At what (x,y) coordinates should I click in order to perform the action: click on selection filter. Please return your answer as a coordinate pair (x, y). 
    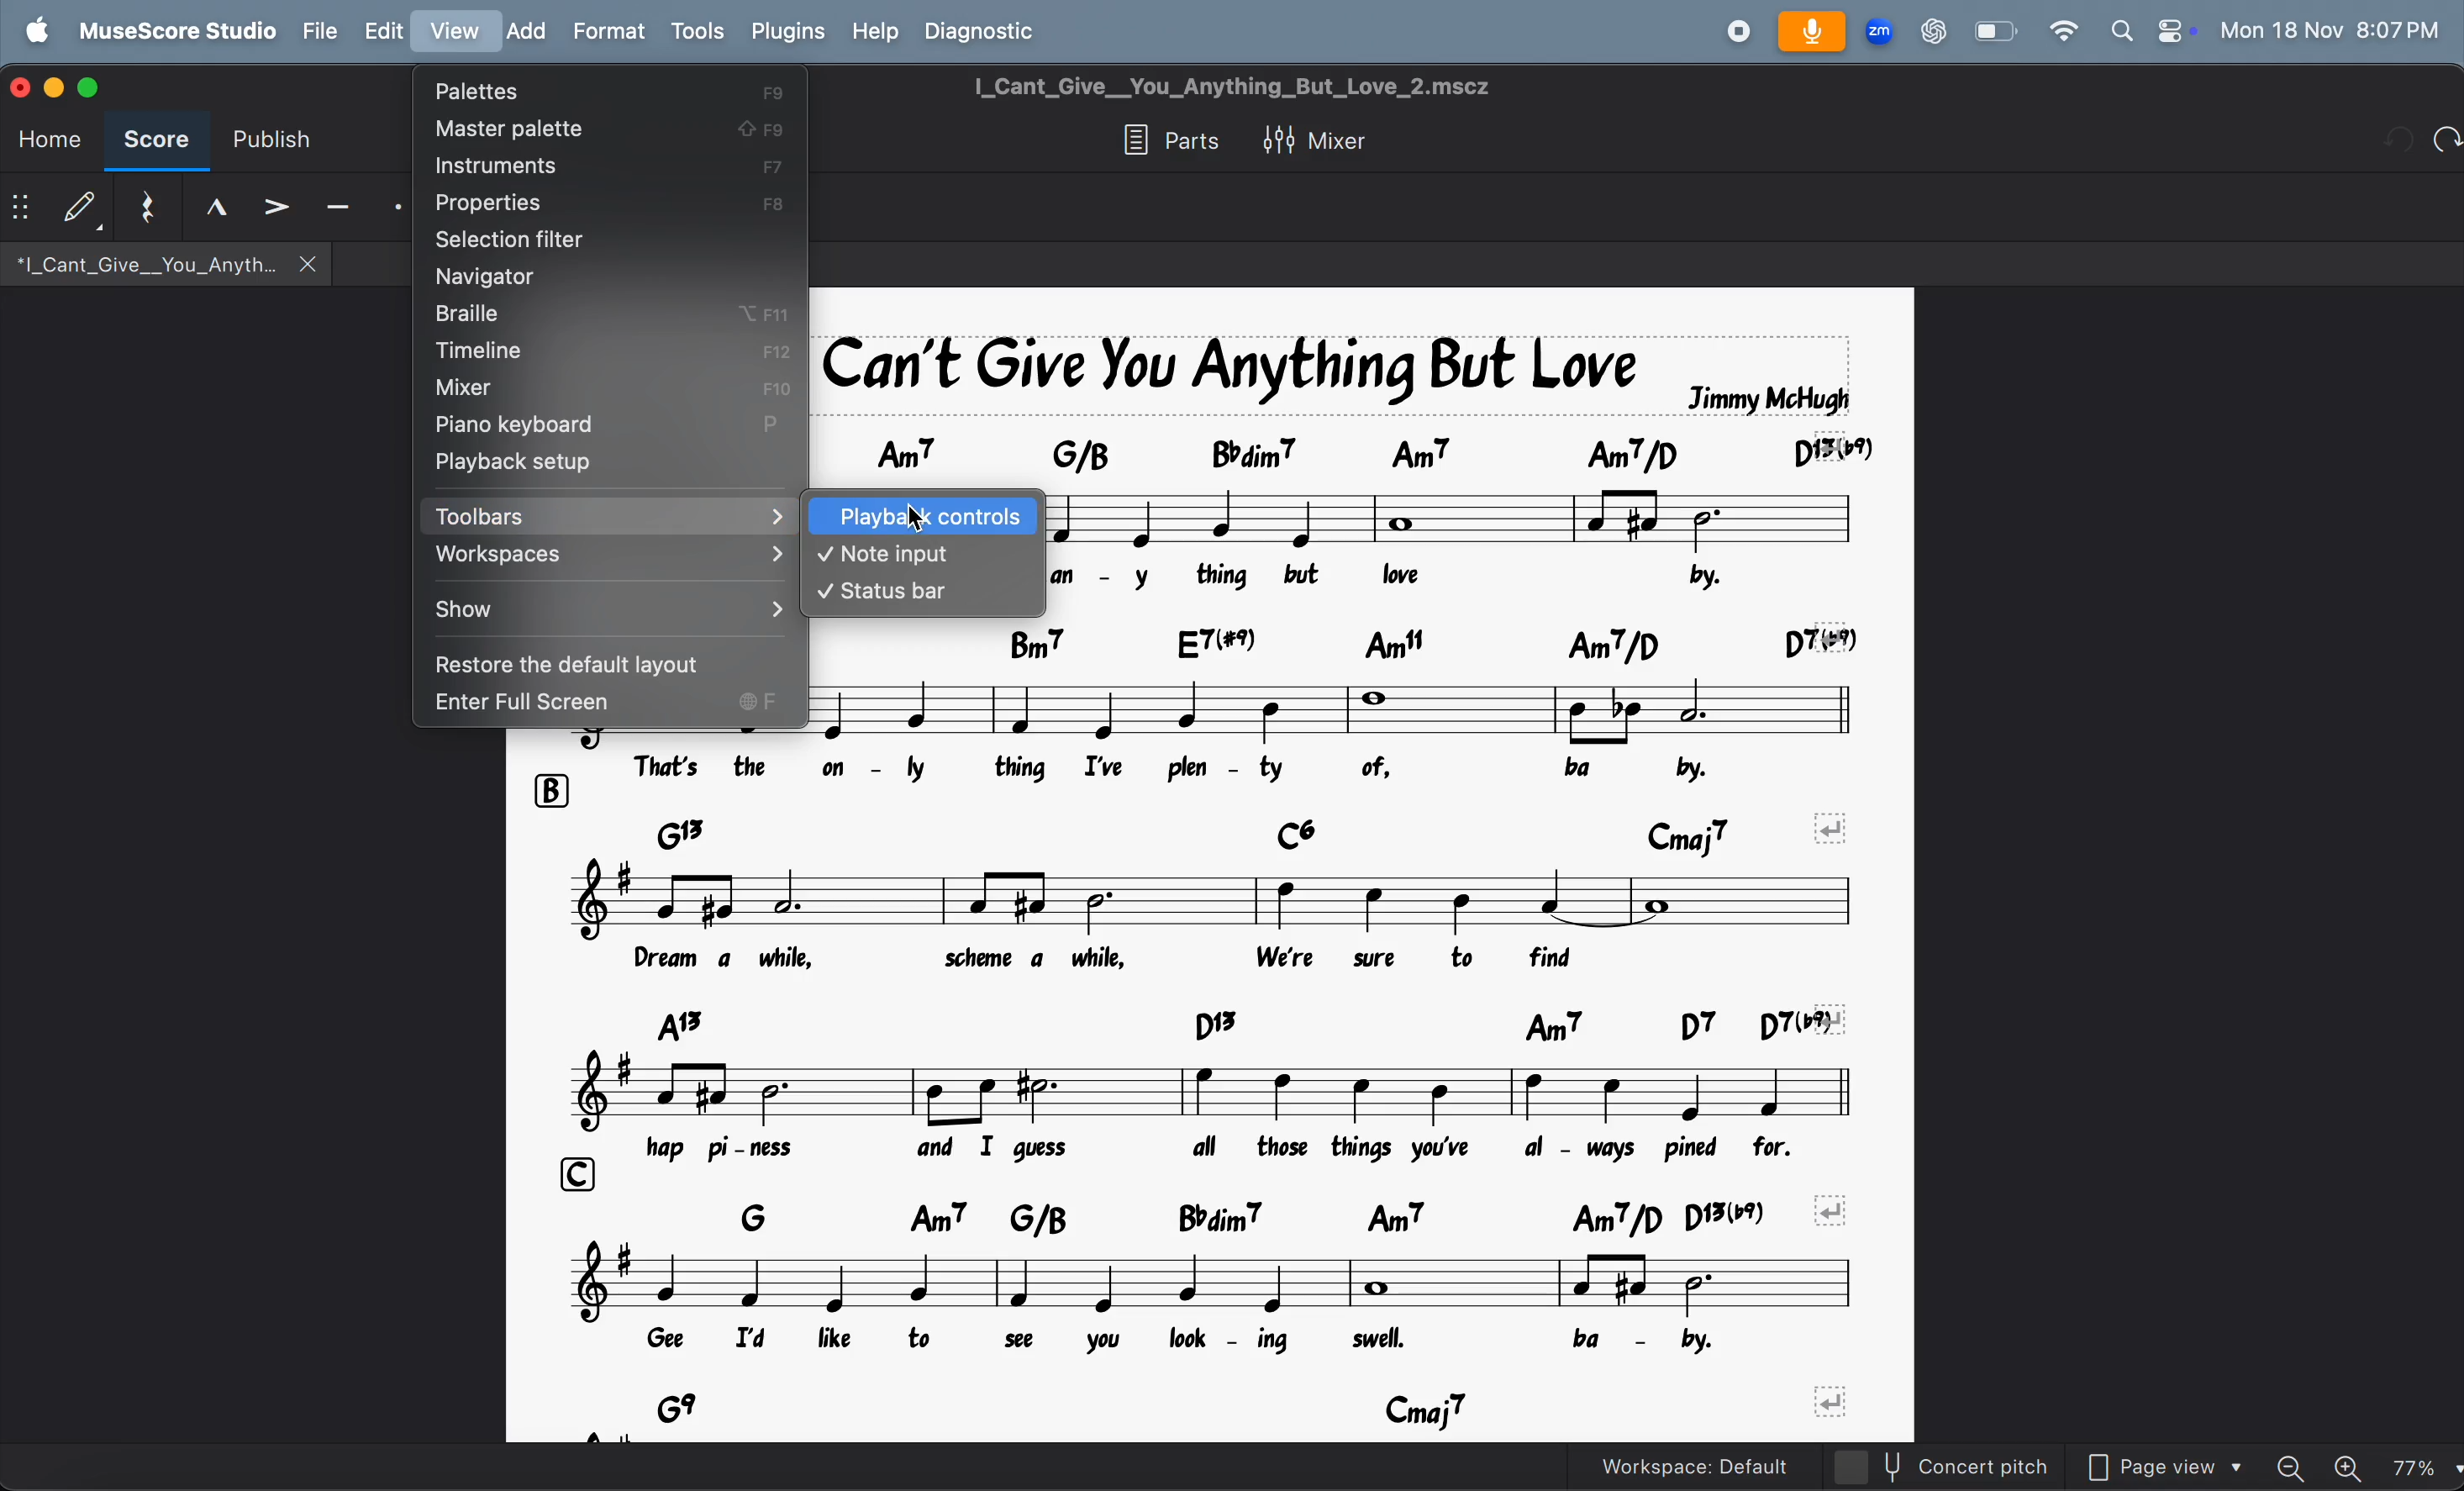
    Looking at the image, I should click on (617, 242).